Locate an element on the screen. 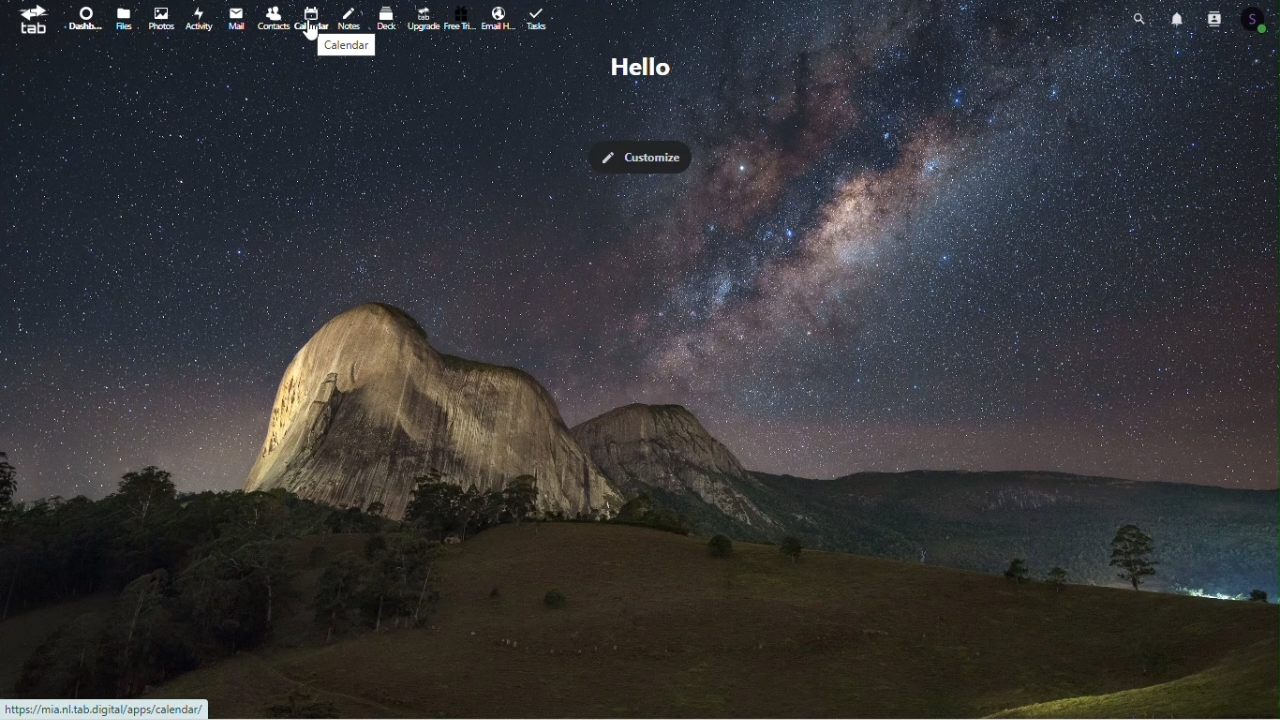 The width and height of the screenshot is (1280, 720). upgrade is located at coordinates (422, 18).